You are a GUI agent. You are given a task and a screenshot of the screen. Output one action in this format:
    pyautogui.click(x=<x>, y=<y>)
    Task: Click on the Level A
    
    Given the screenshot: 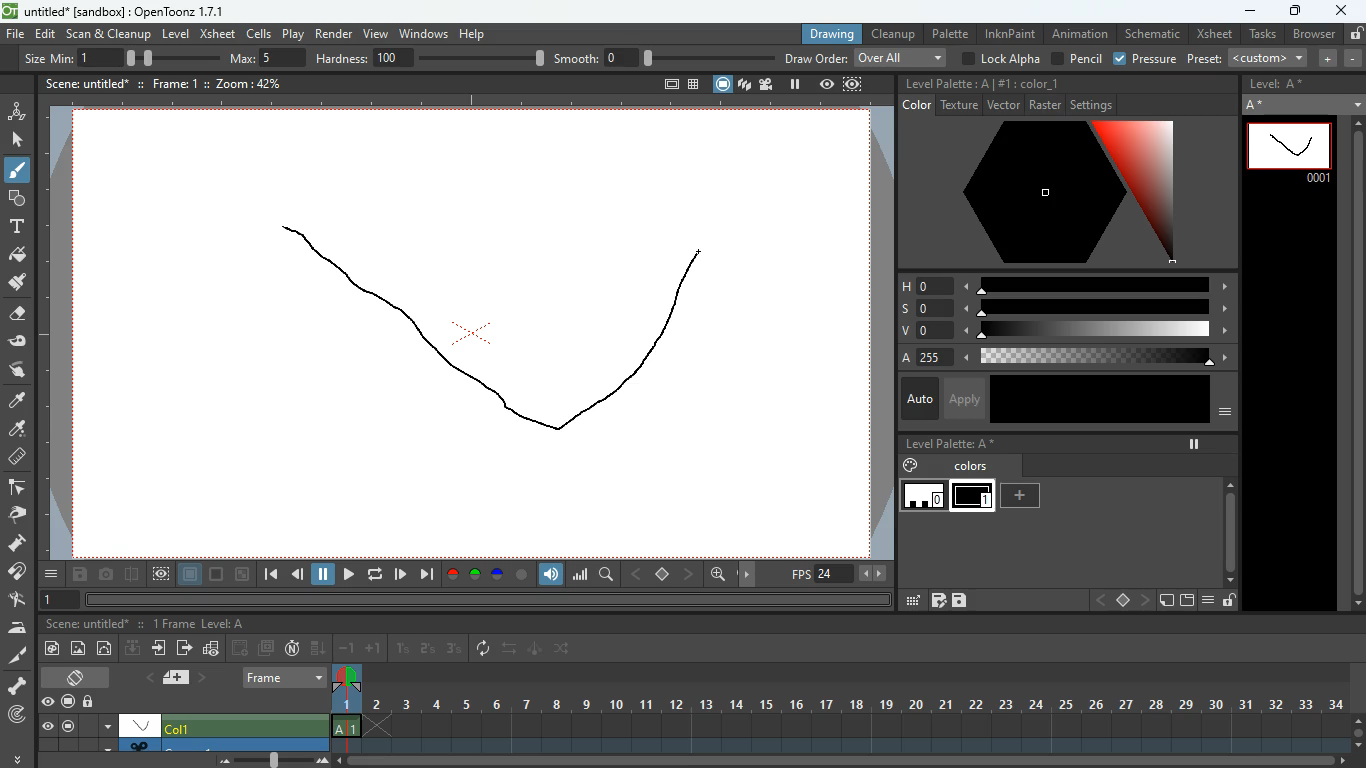 What is the action you would take?
    pyautogui.click(x=223, y=624)
    